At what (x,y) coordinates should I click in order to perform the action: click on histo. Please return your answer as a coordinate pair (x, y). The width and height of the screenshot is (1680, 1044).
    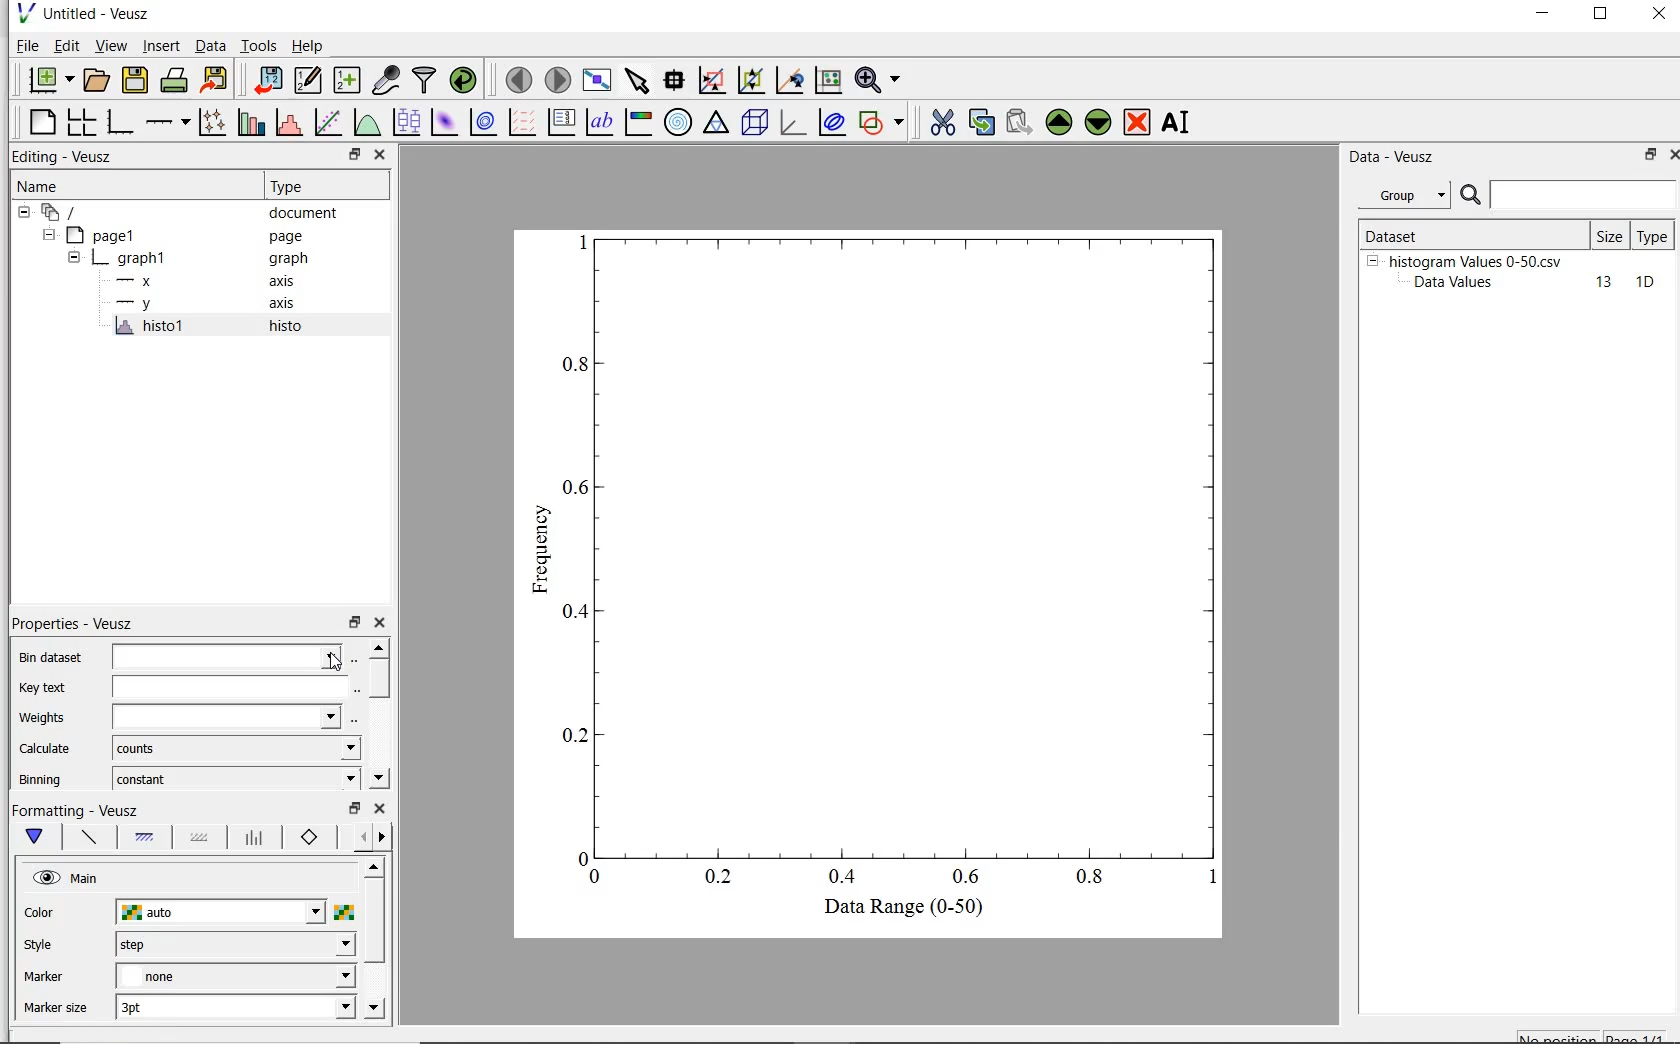
    Looking at the image, I should click on (287, 327).